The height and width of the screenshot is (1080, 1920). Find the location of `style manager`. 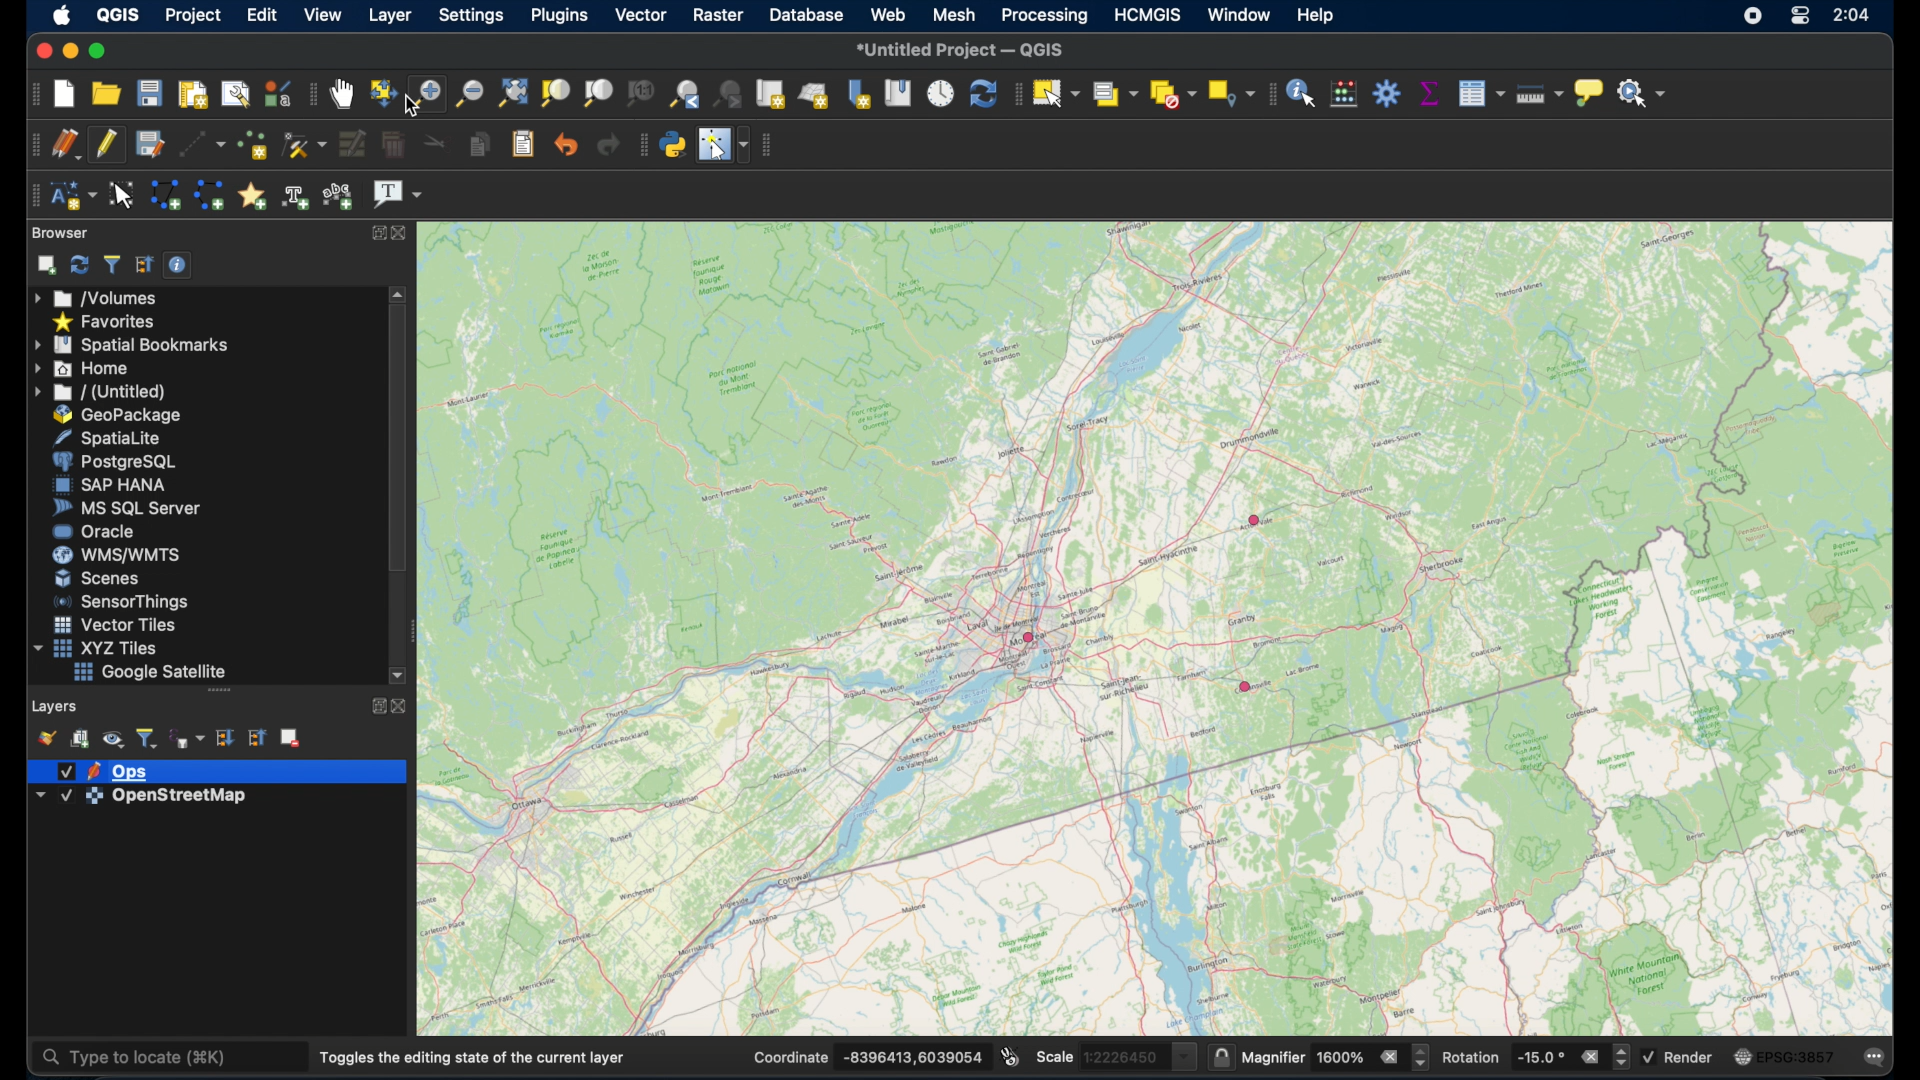

style manager is located at coordinates (277, 94).